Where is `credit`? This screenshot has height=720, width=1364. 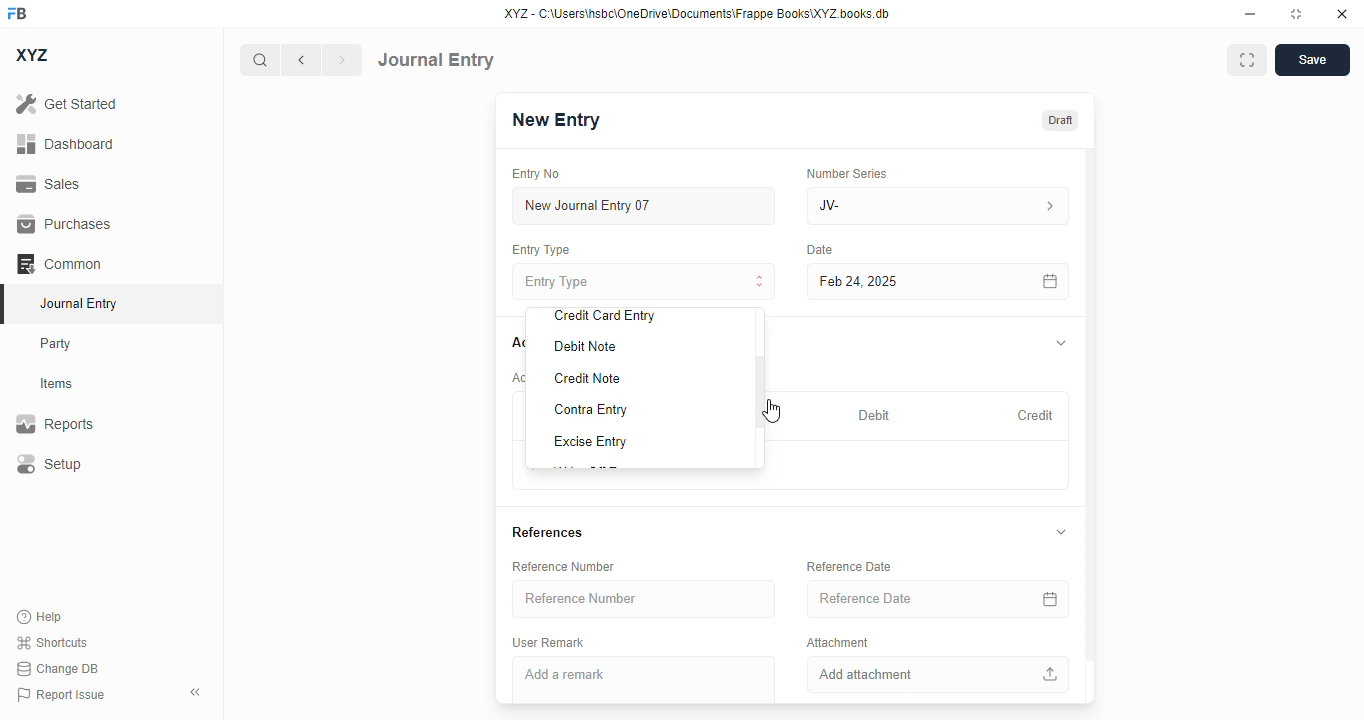
credit is located at coordinates (1037, 415).